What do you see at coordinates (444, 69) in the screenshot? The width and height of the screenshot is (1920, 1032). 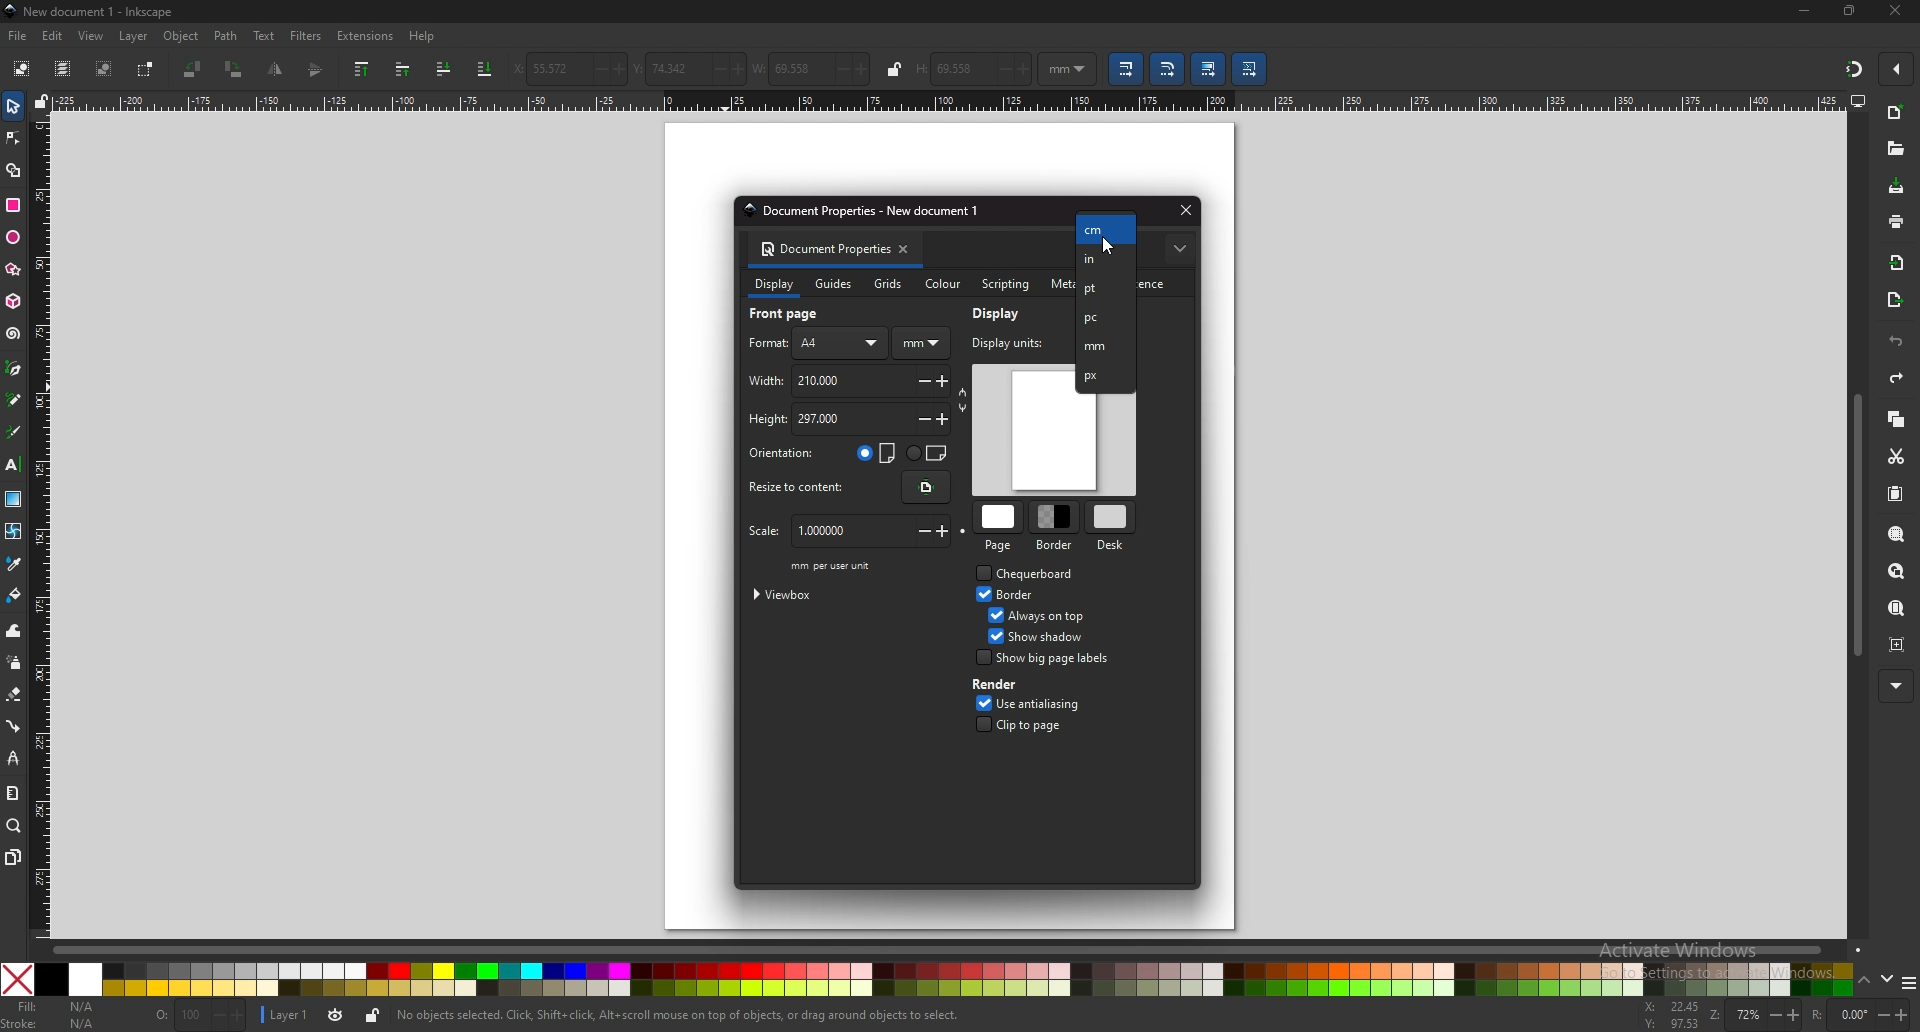 I see `lower selection to one step` at bounding box center [444, 69].